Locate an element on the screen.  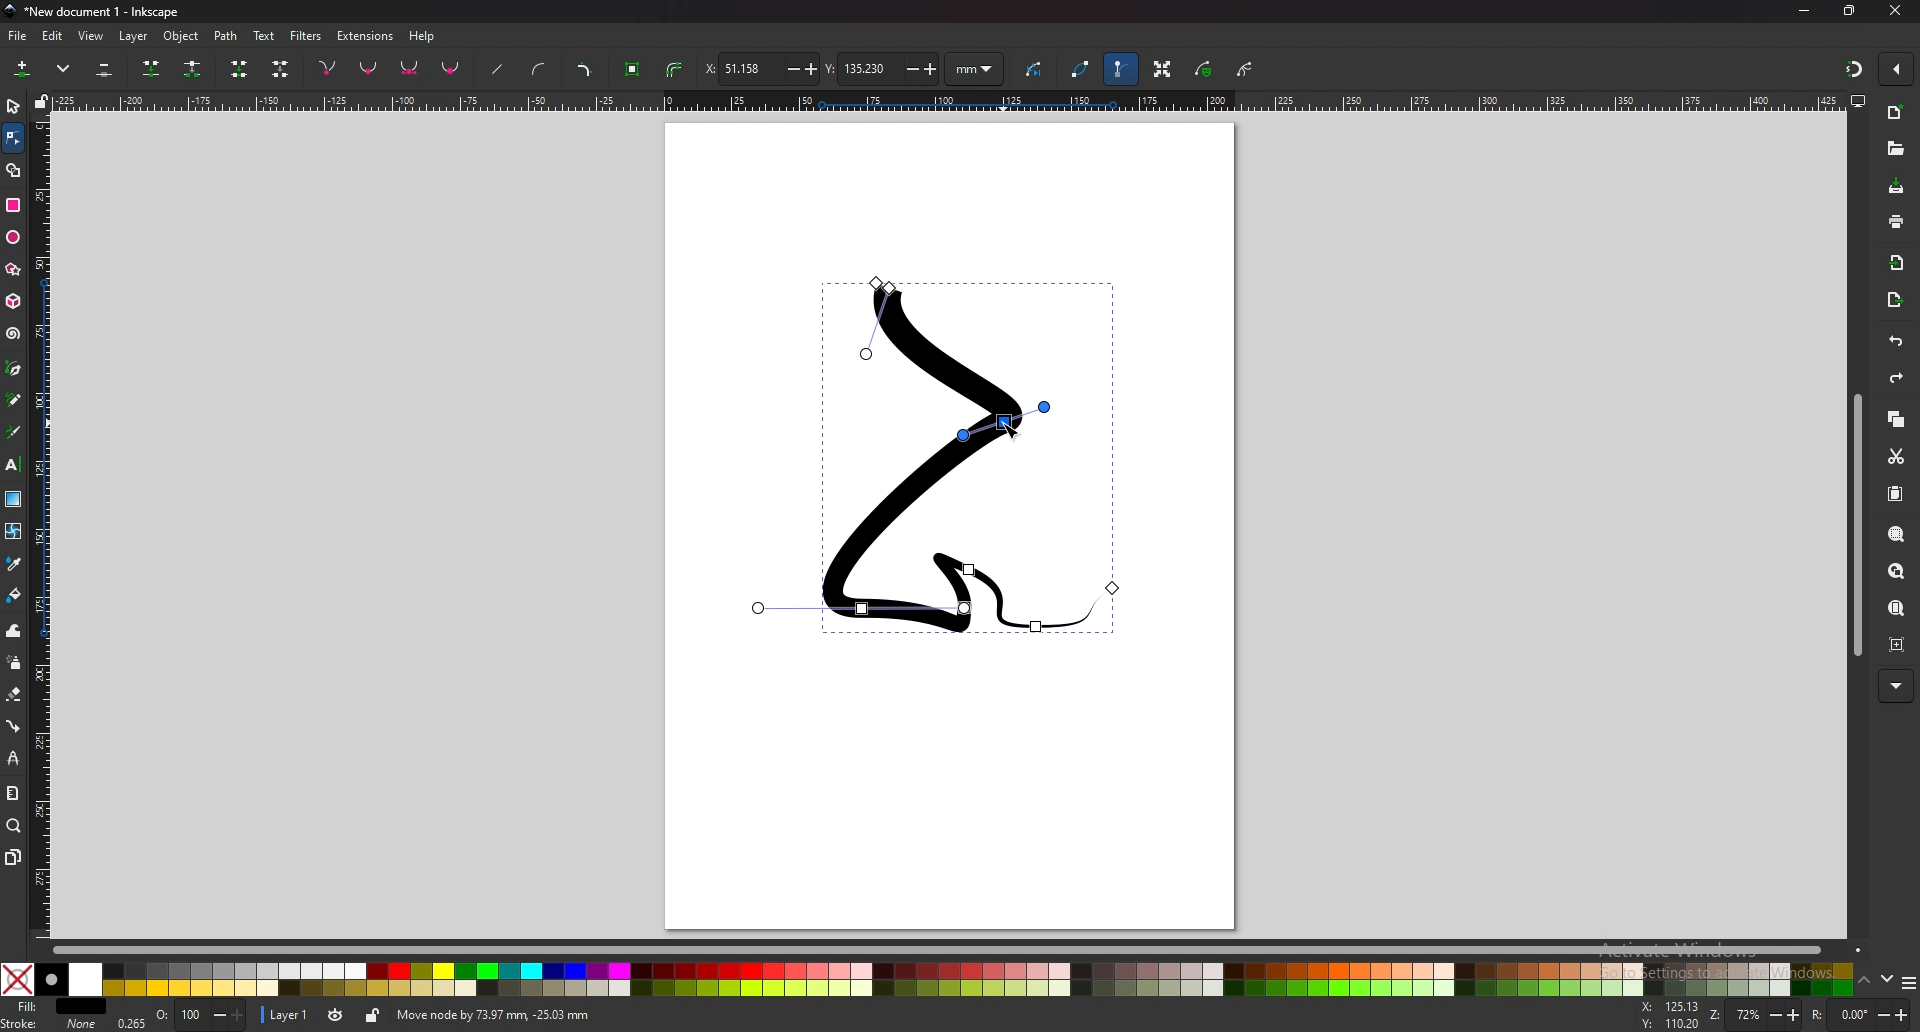
zoom selection is located at coordinates (1895, 534).